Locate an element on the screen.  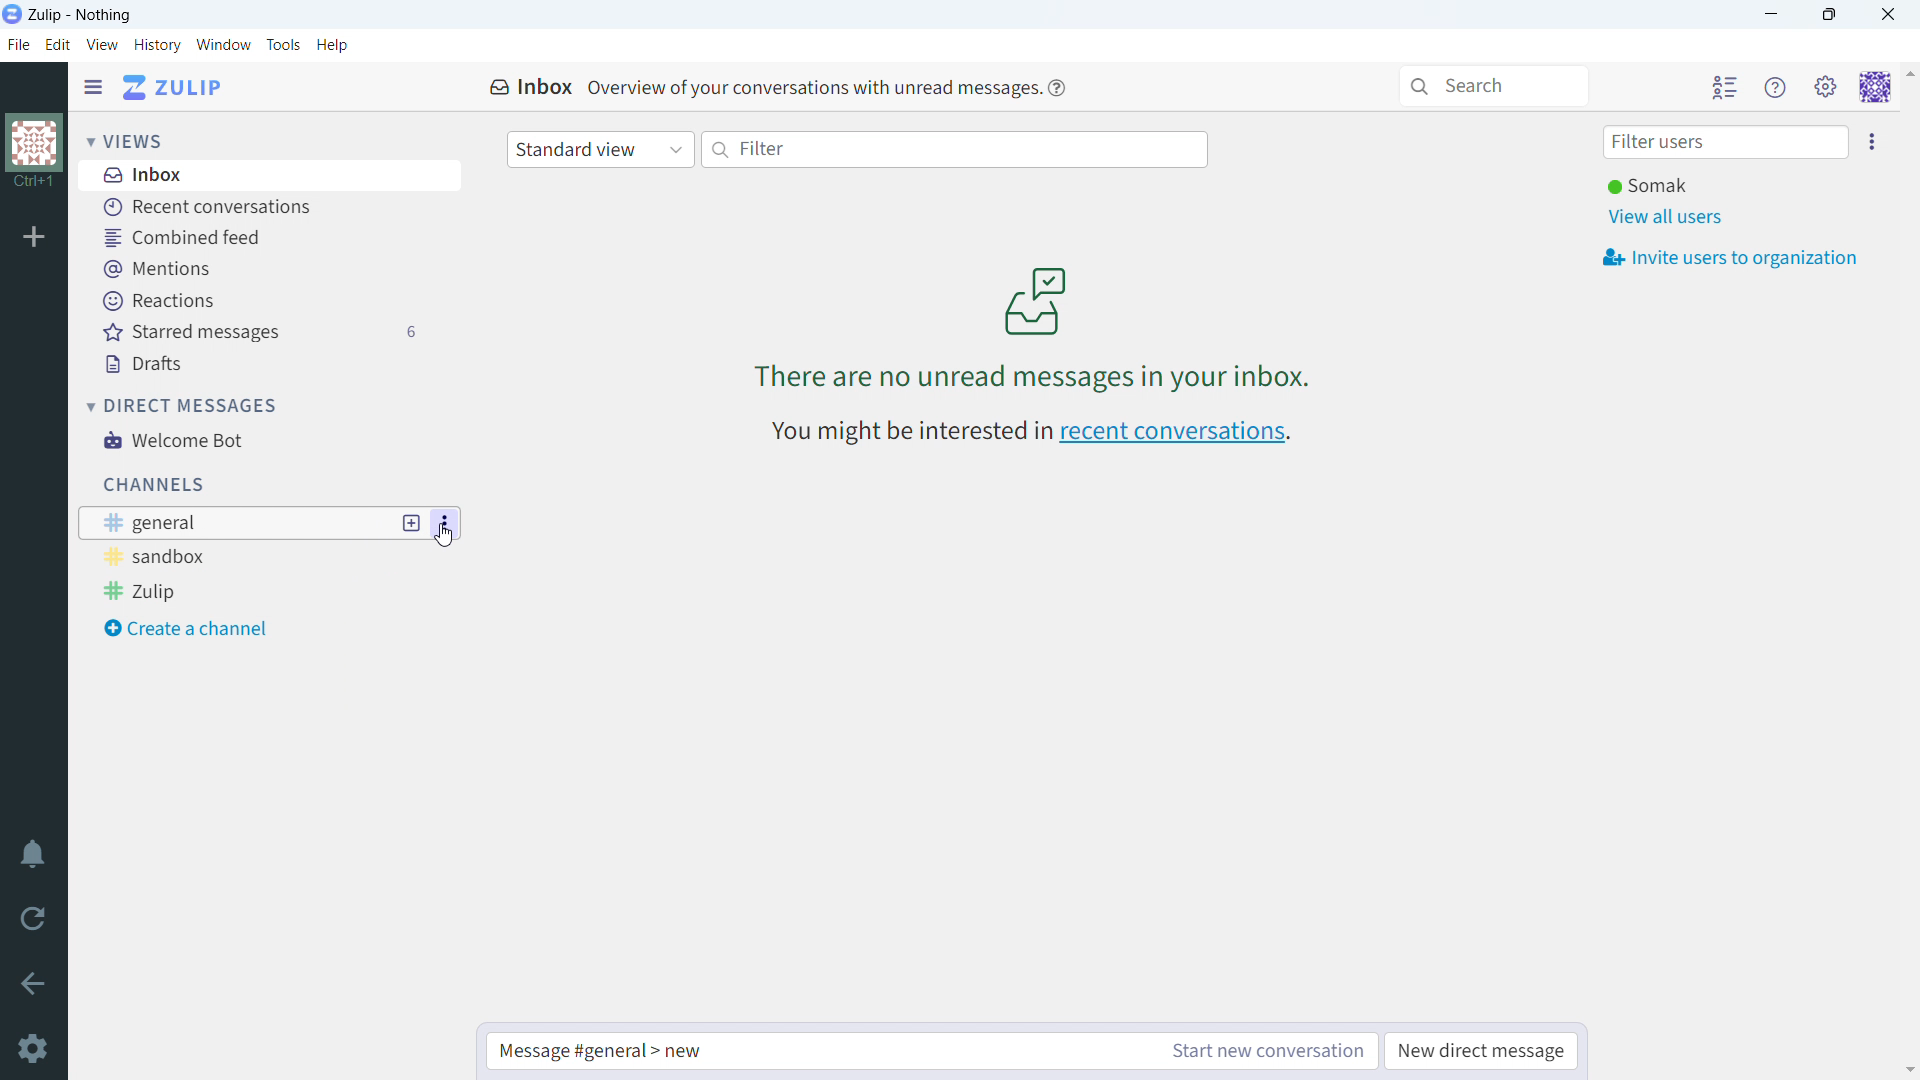
close is located at coordinates (1887, 14).